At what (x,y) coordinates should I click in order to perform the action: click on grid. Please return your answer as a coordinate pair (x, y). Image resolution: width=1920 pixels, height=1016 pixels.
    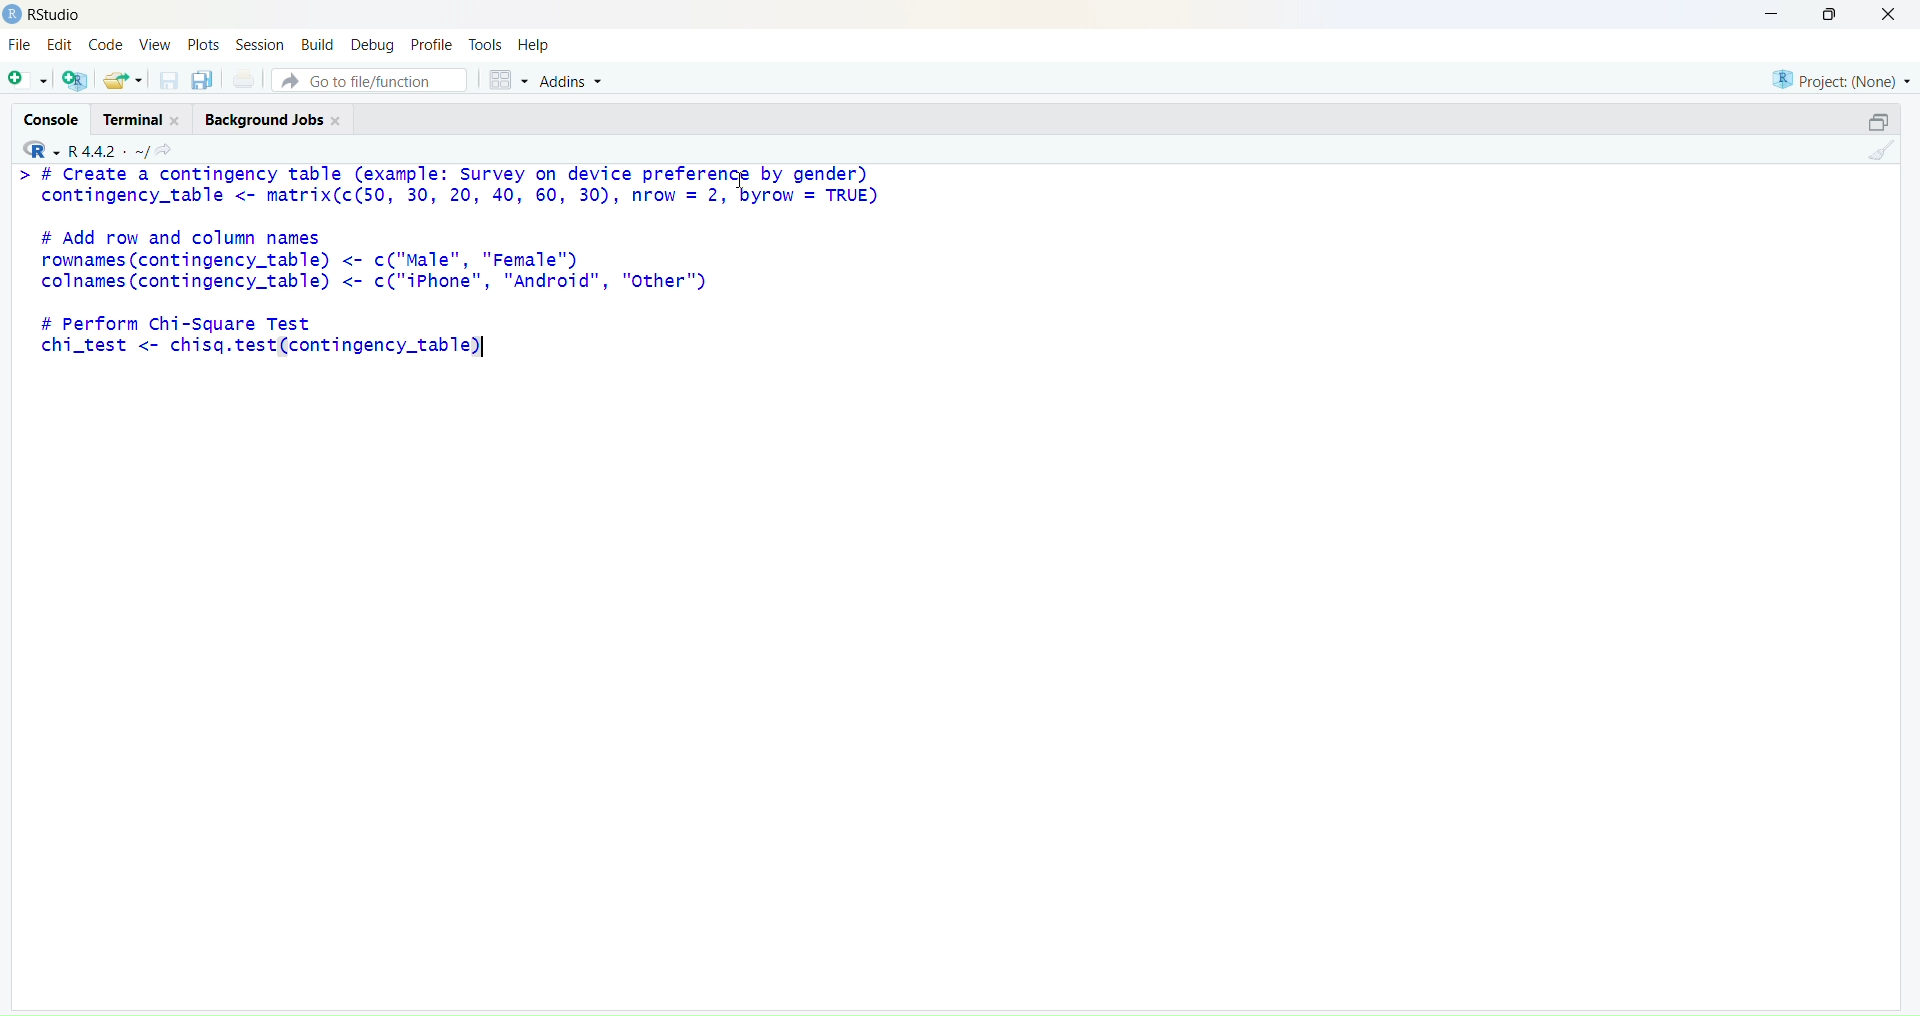
    Looking at the image, I should click on (510, 81).